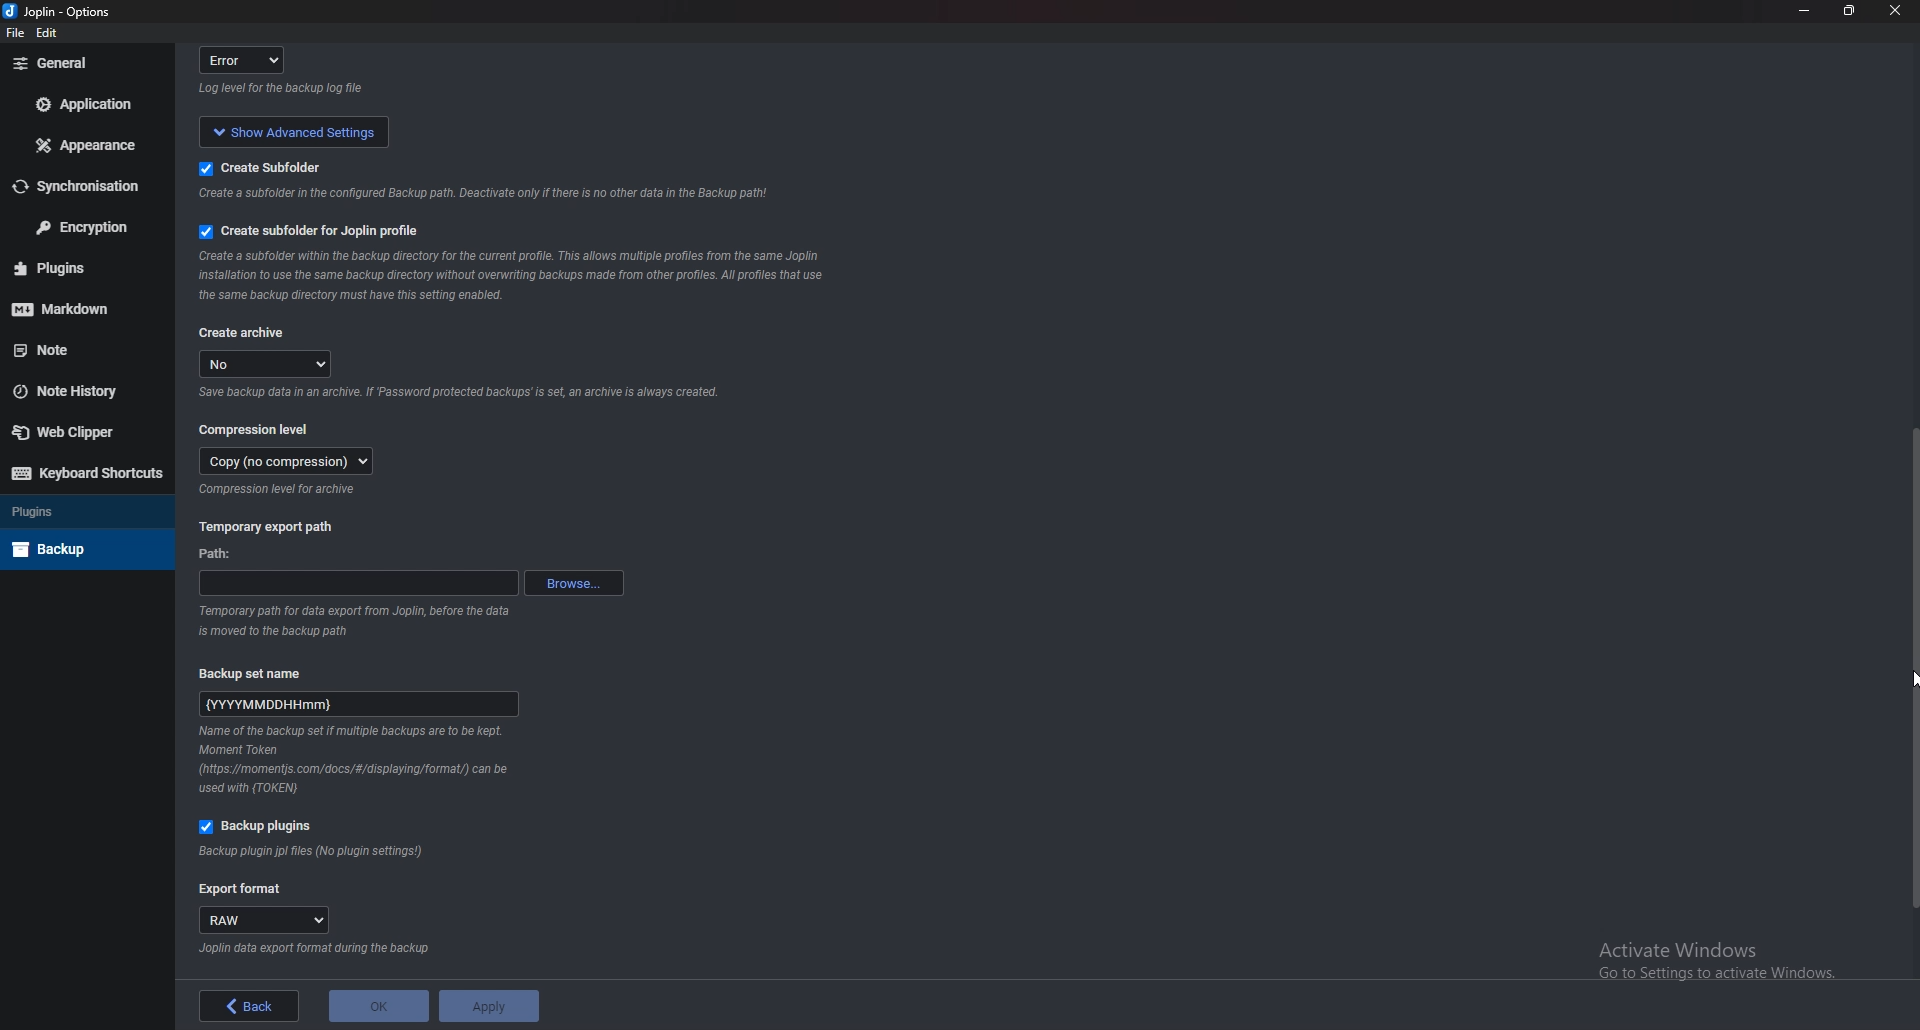 The width and height of the screenshot is (1920, 1030). I want to click on Scroll bar, so click(1912, 663).